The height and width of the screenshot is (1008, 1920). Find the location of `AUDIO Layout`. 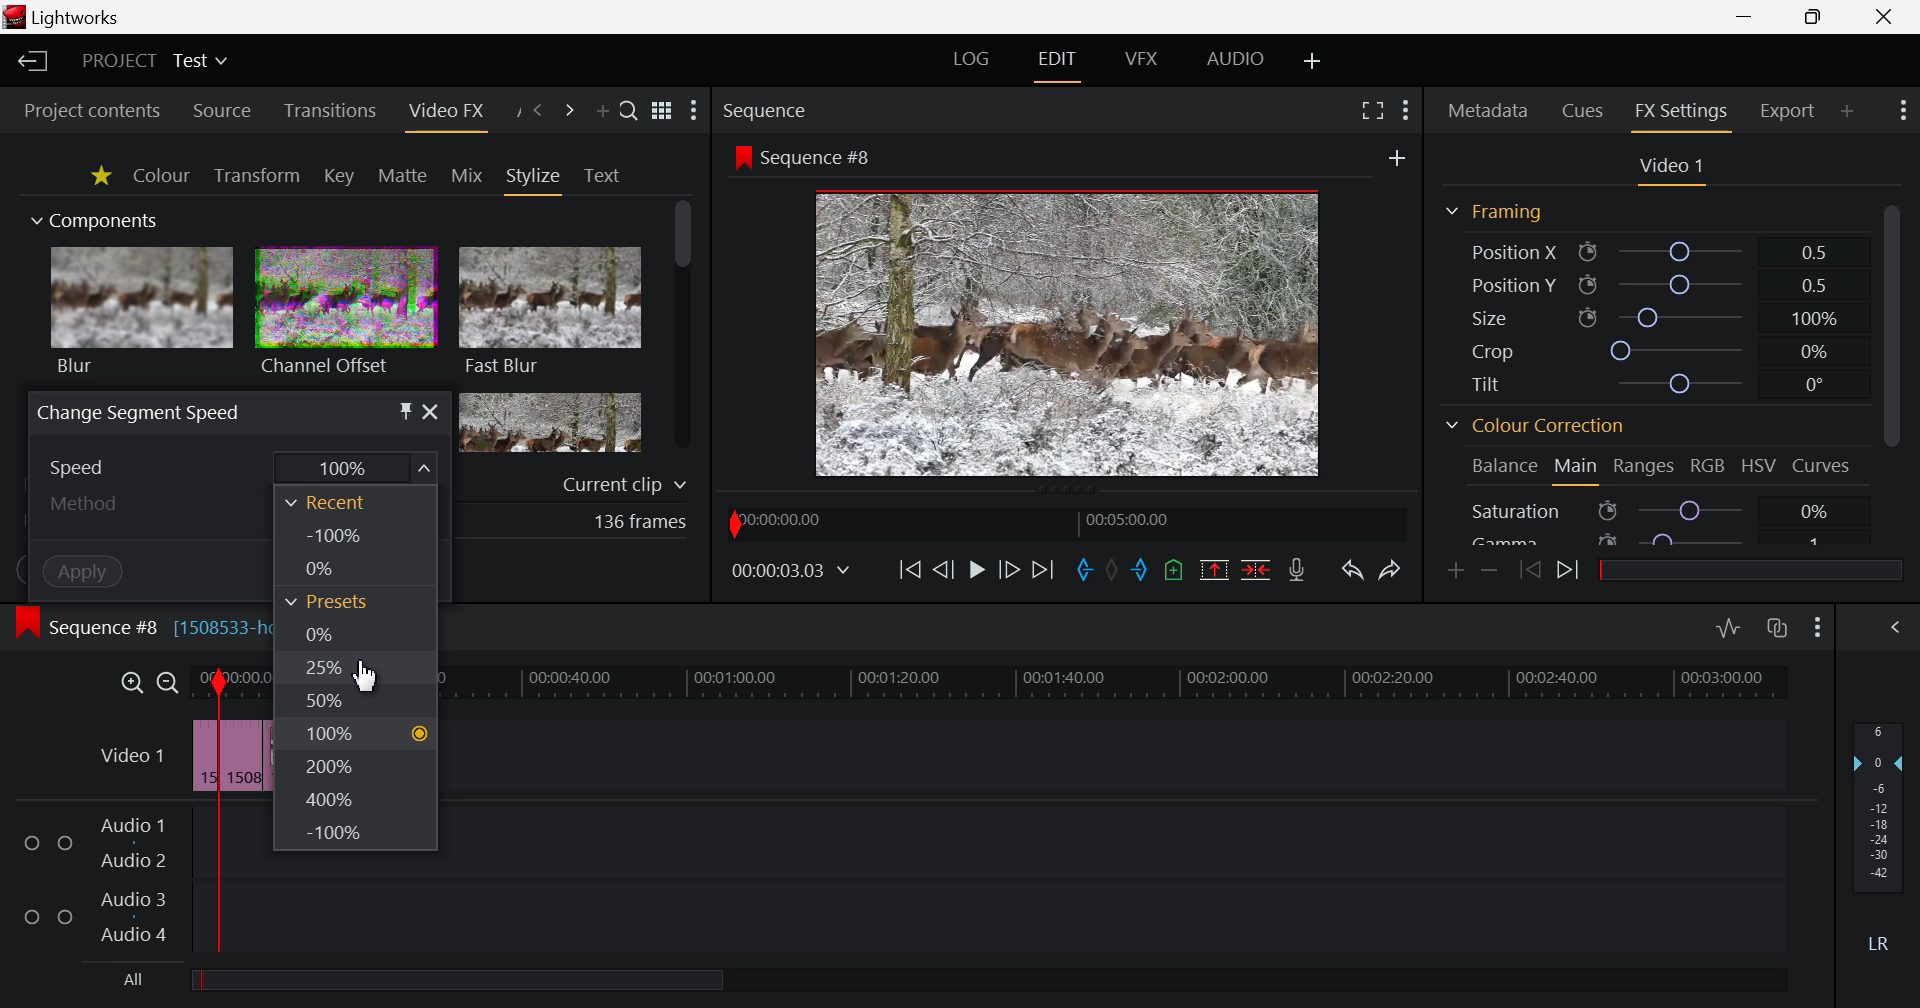

AUDIO Layout is located at coordinates (1235, 59).